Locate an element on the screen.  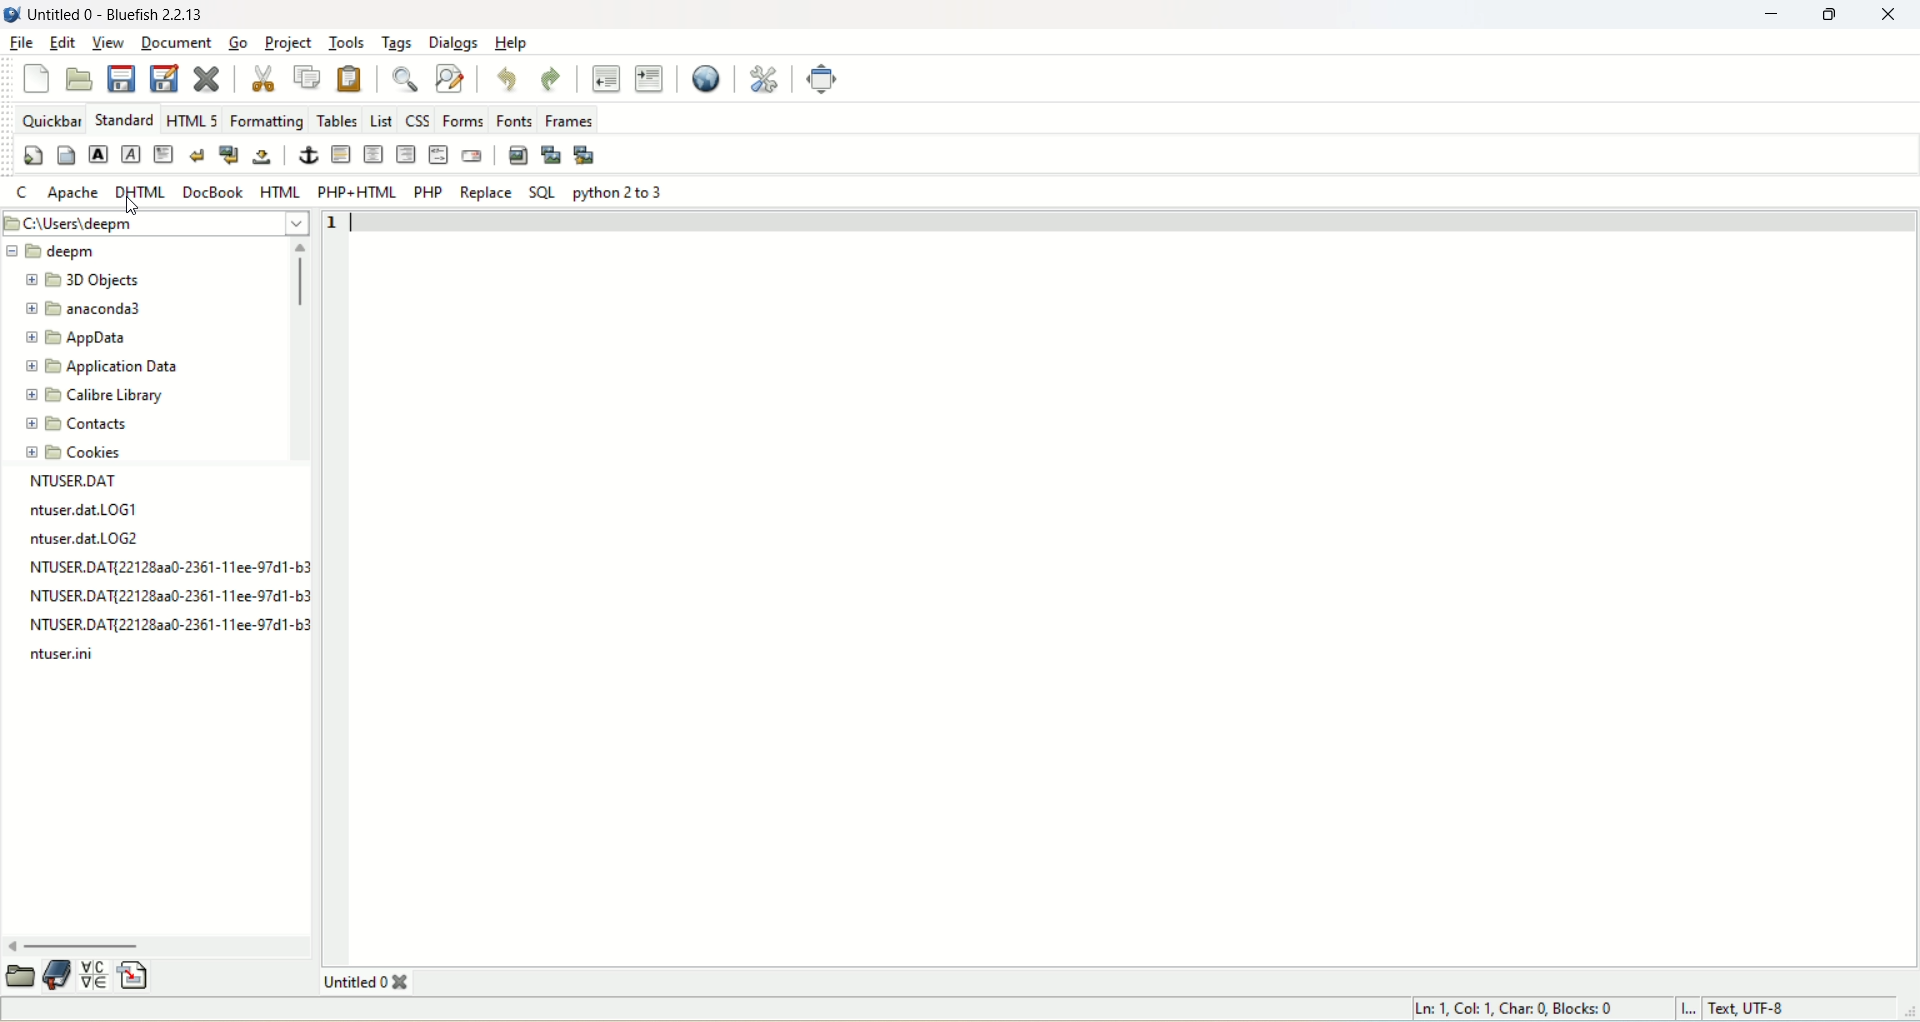
title is located at coordinates (115, 16).